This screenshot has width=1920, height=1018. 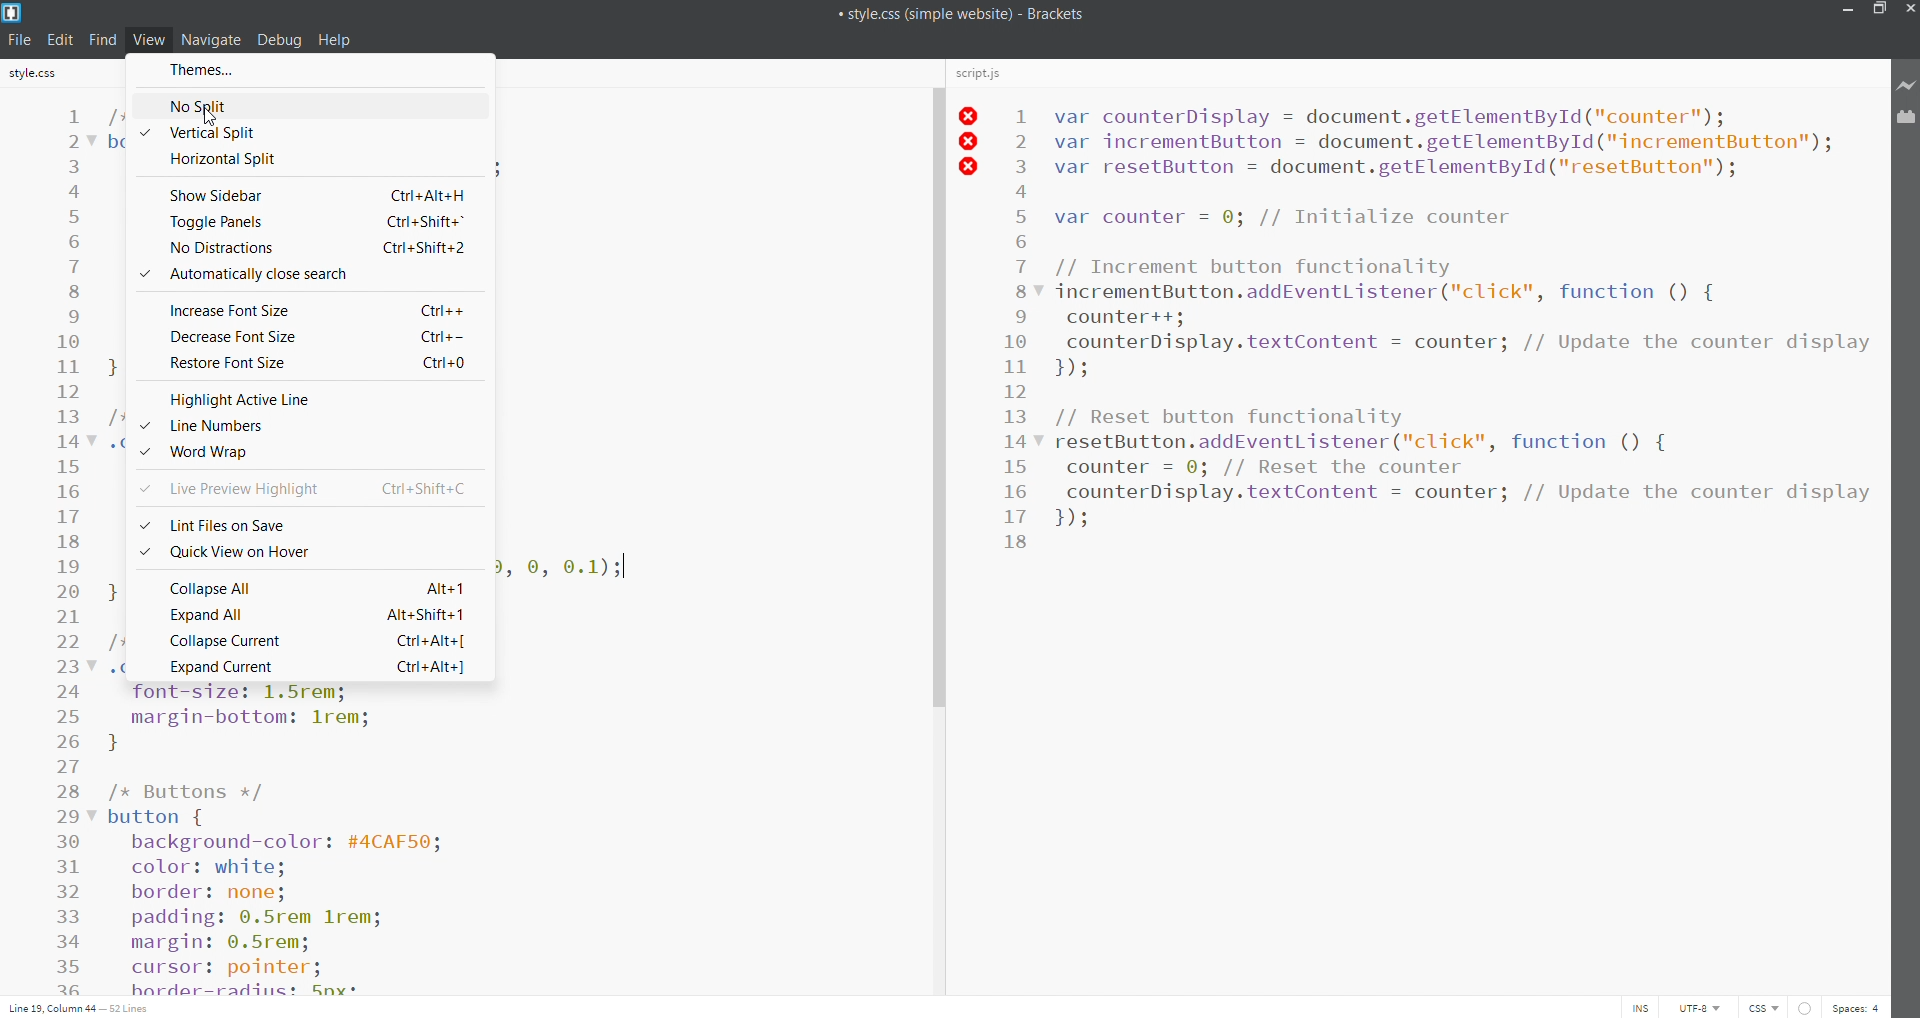 What do you see at coordinates (309, 307) in the screenshot?
I see `increase font size` at bounding box center [309, 307].